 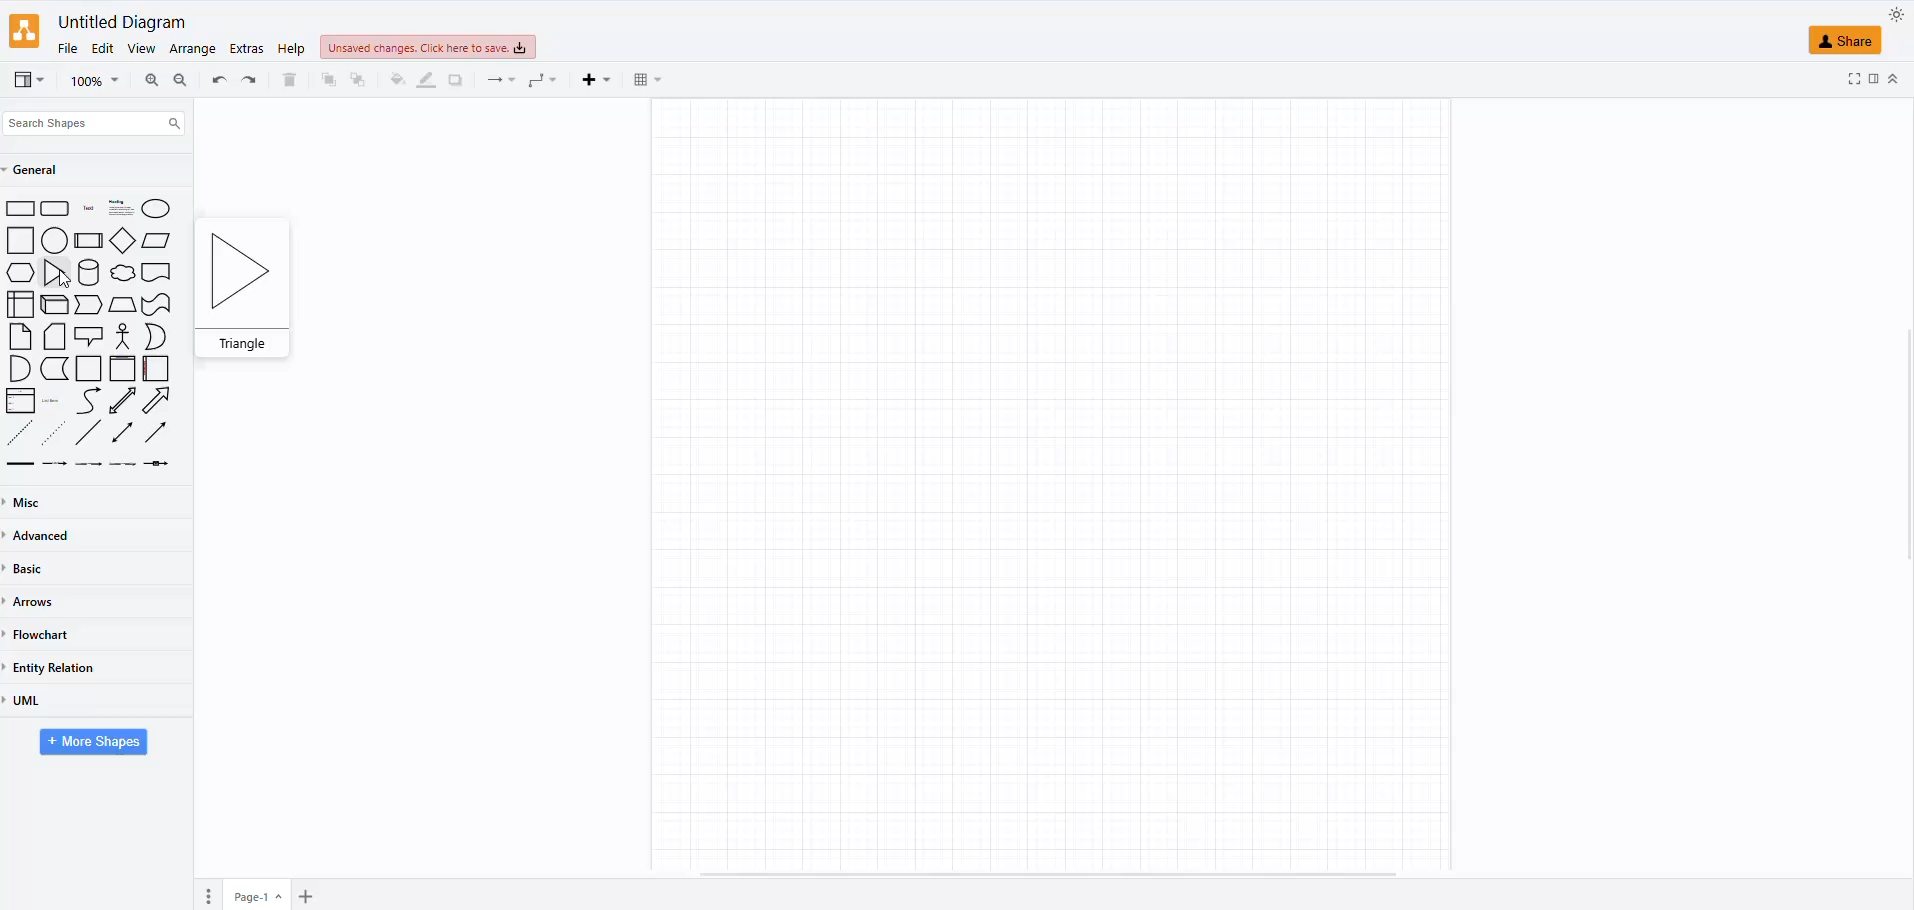 What do you see at coordinates (244, 49) in the screenshot?
I see `extras` at bounding box center [244, 49].